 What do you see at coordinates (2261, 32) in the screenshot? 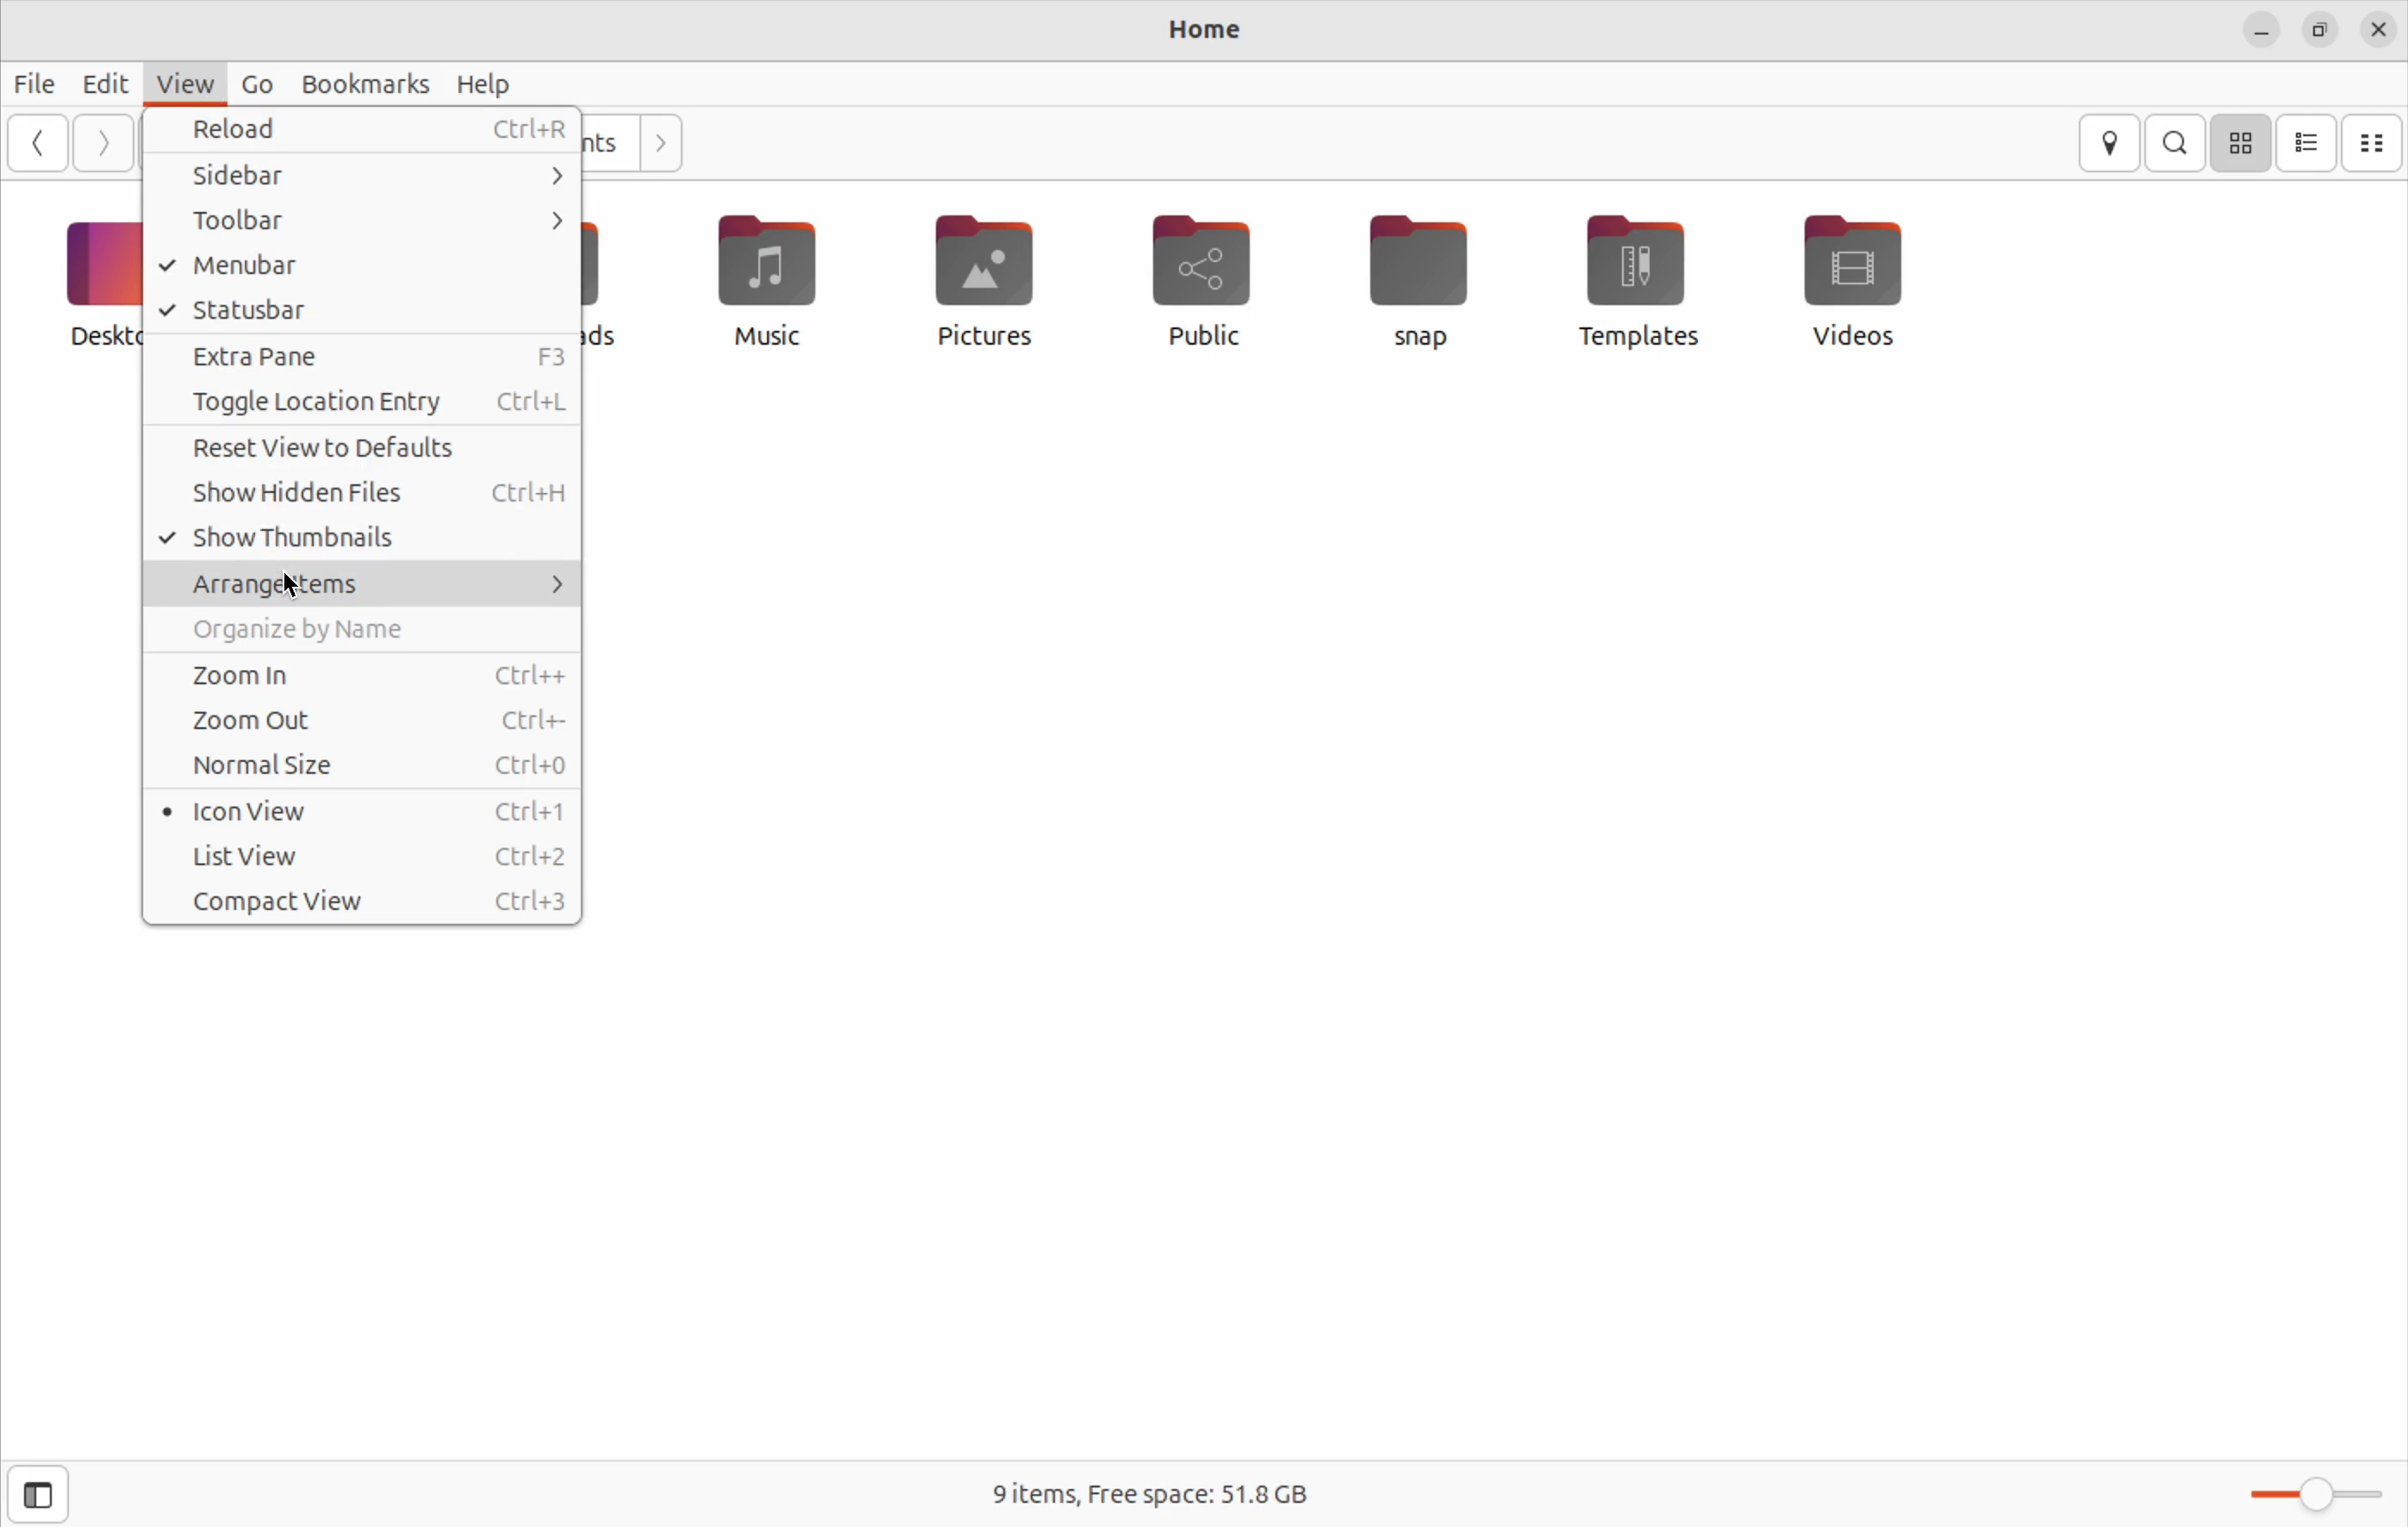
I see `minimize` at bounding box center [2261, 32].